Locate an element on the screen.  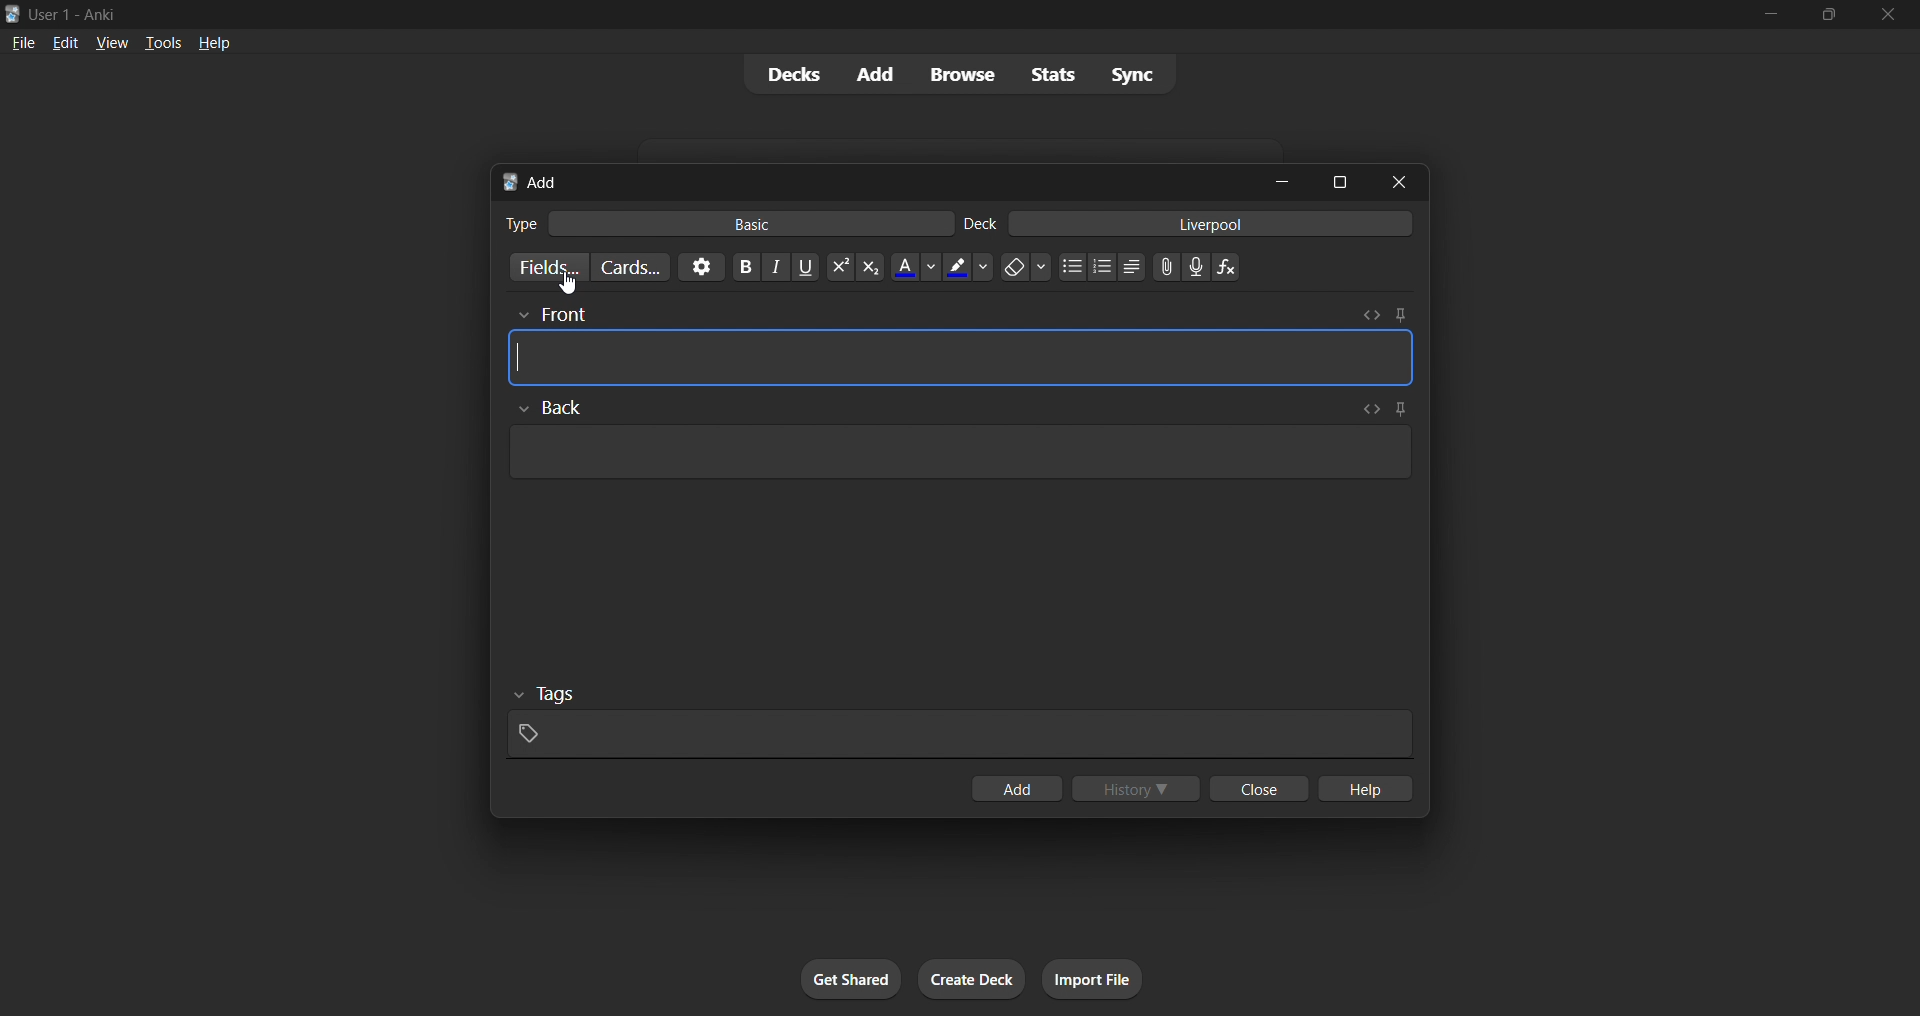
stats is located at coordinates (1052, 74).